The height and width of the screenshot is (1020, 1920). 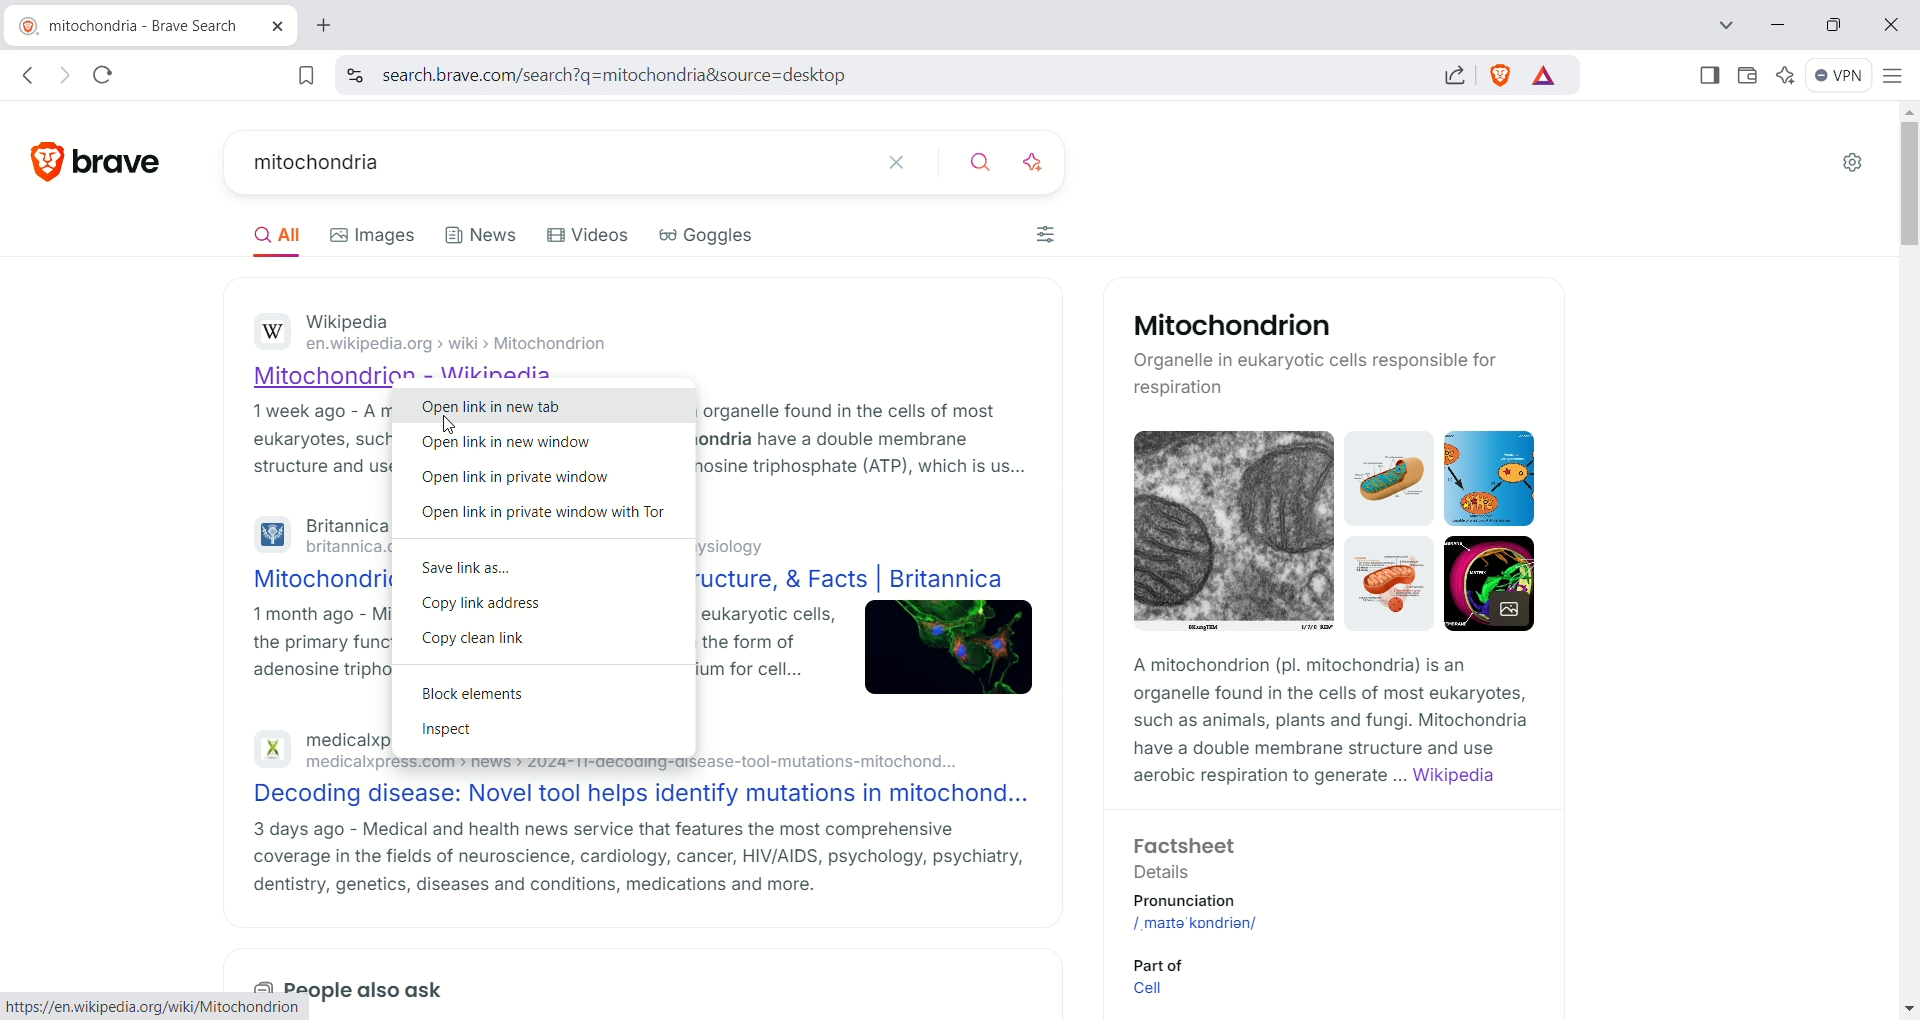 What do you see at coordinates (978, 162) in the screenshot?
I see `search button` at bounding box center [978, 162].